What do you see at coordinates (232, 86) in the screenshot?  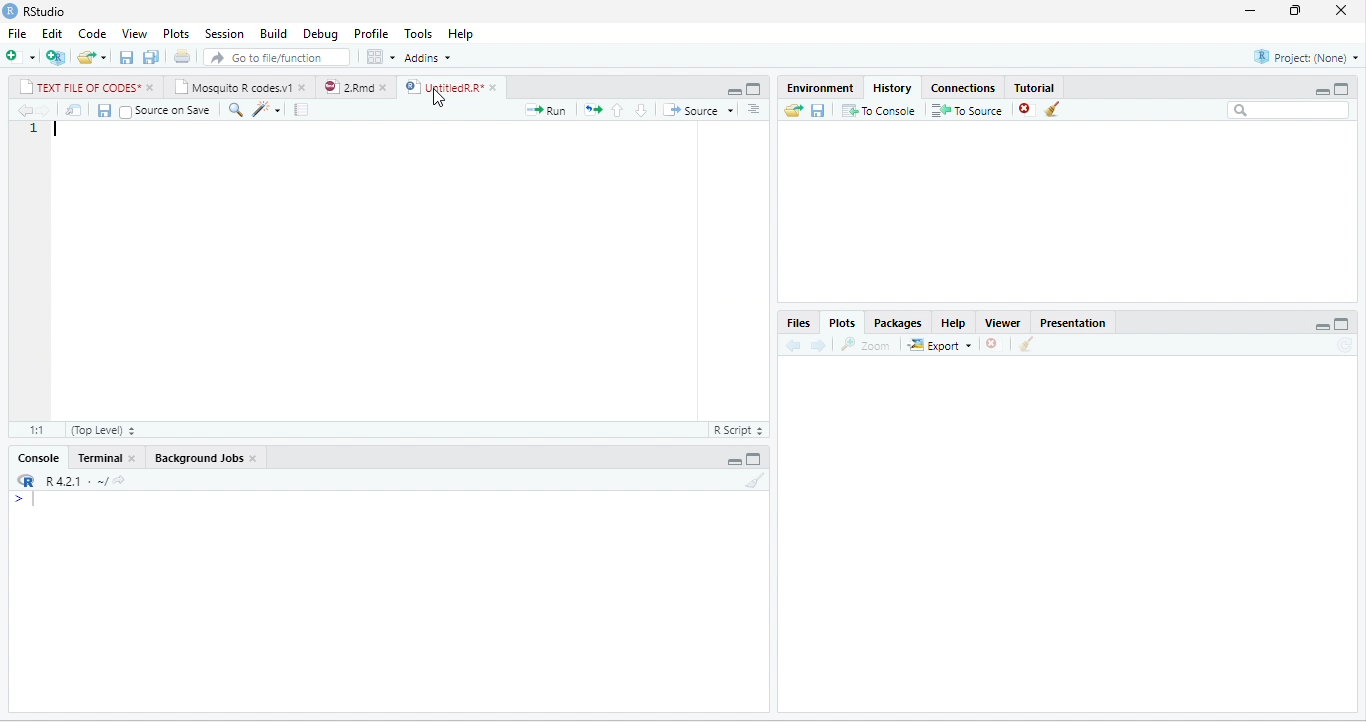 I see `Mosquito R codes.v1` at bounding box center [232, 86].